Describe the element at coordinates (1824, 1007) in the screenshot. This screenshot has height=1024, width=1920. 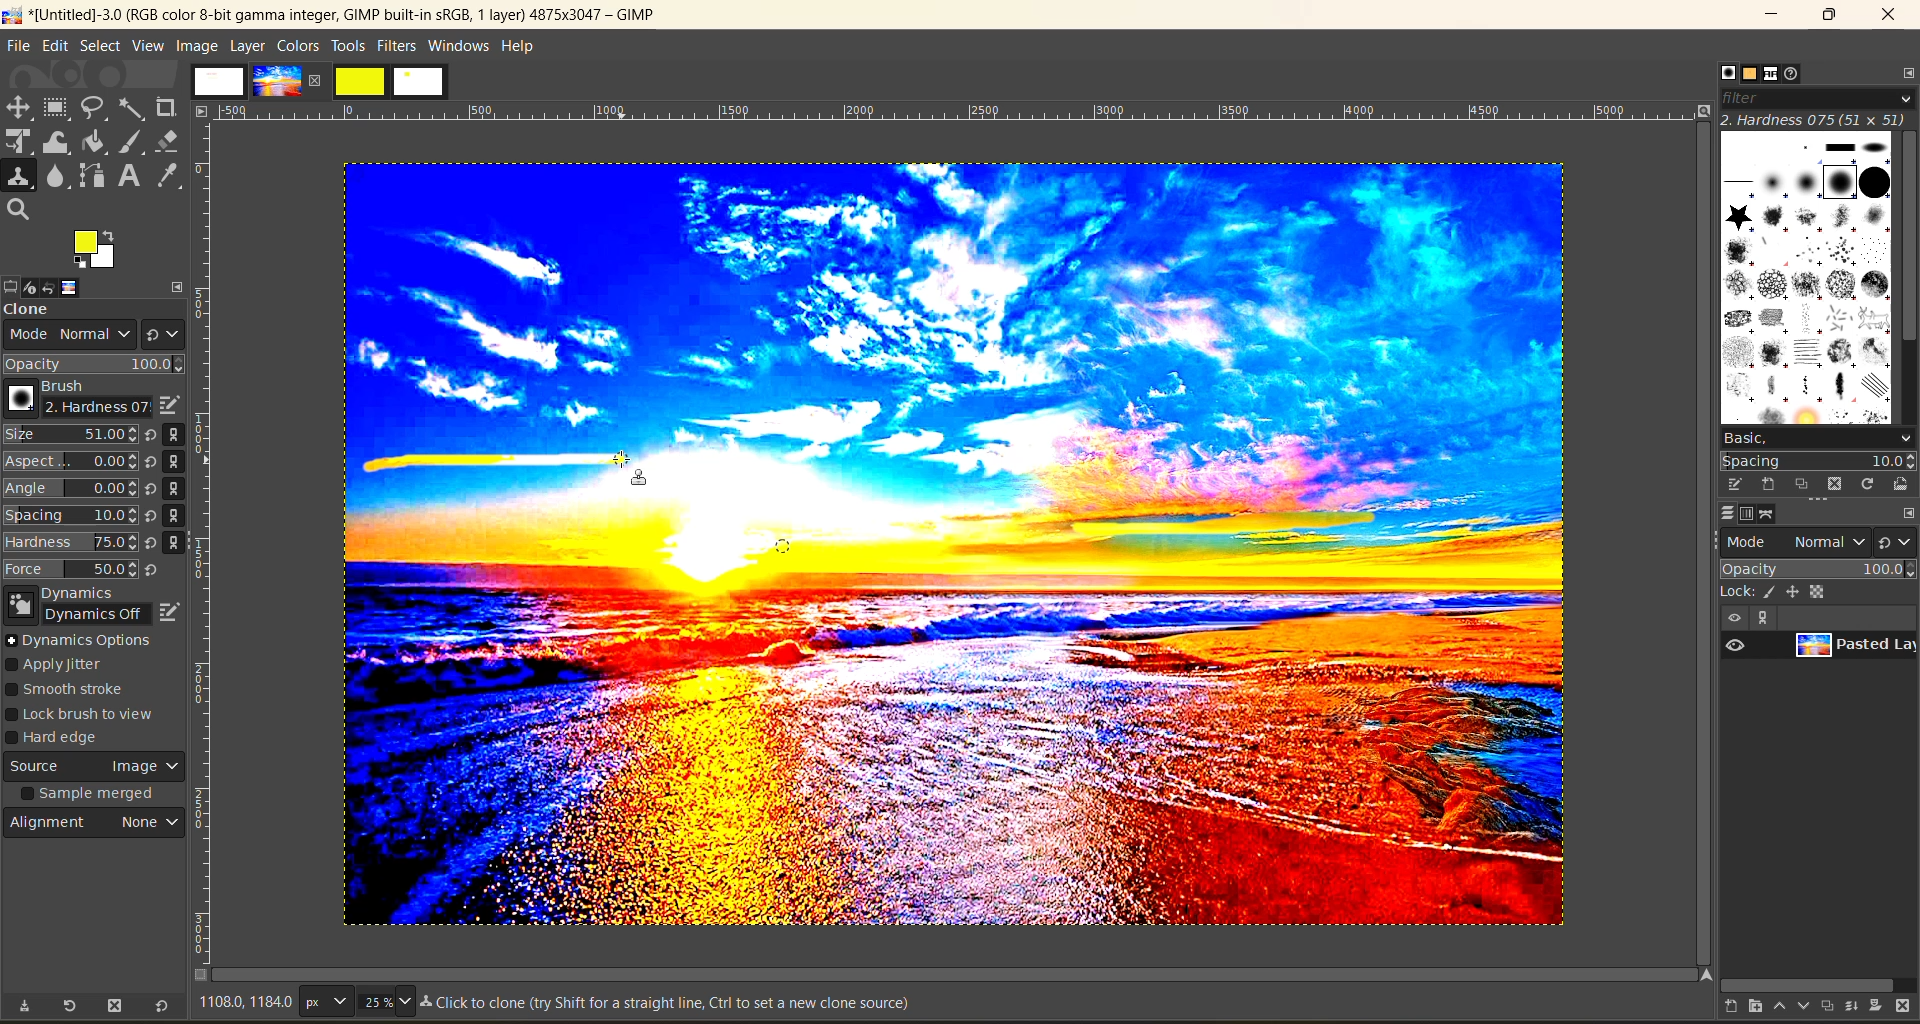
I see `create a layer` at that location.